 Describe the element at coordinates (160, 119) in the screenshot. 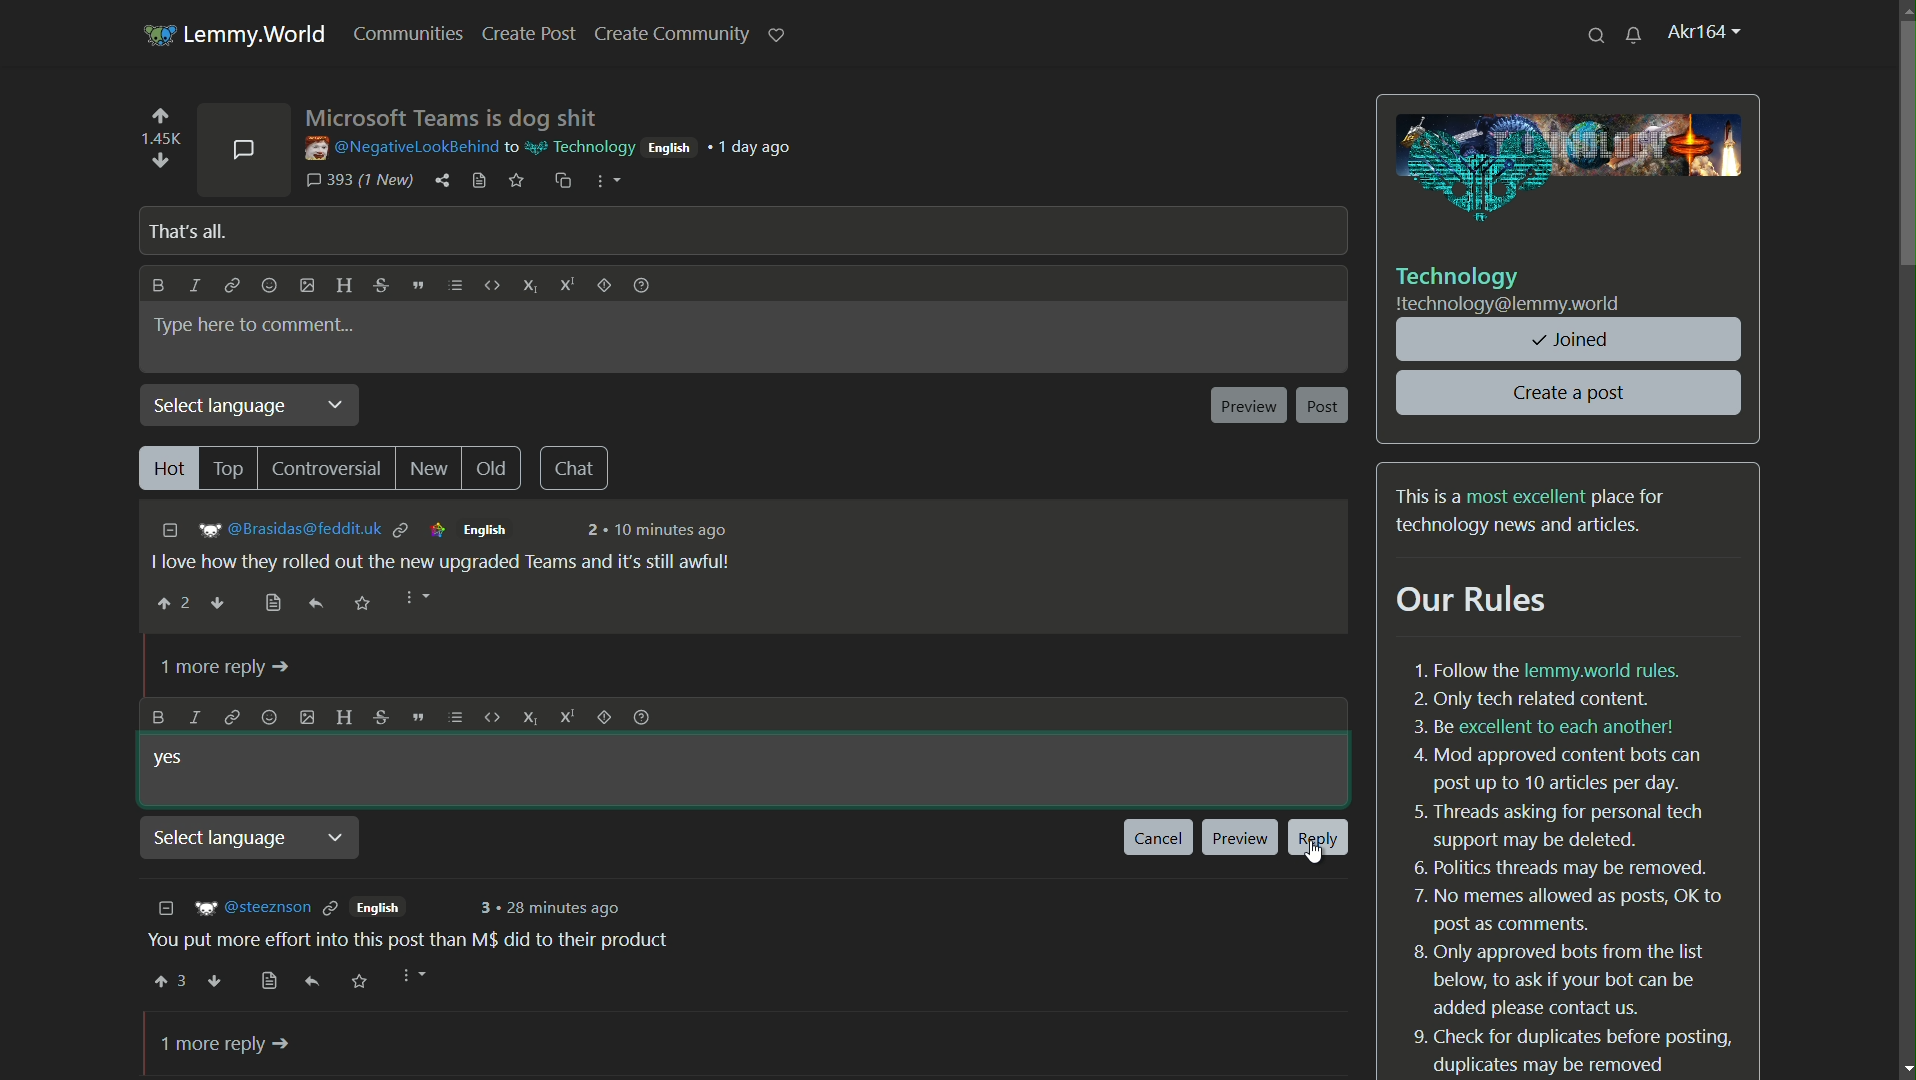

I see `upvote` at that location.